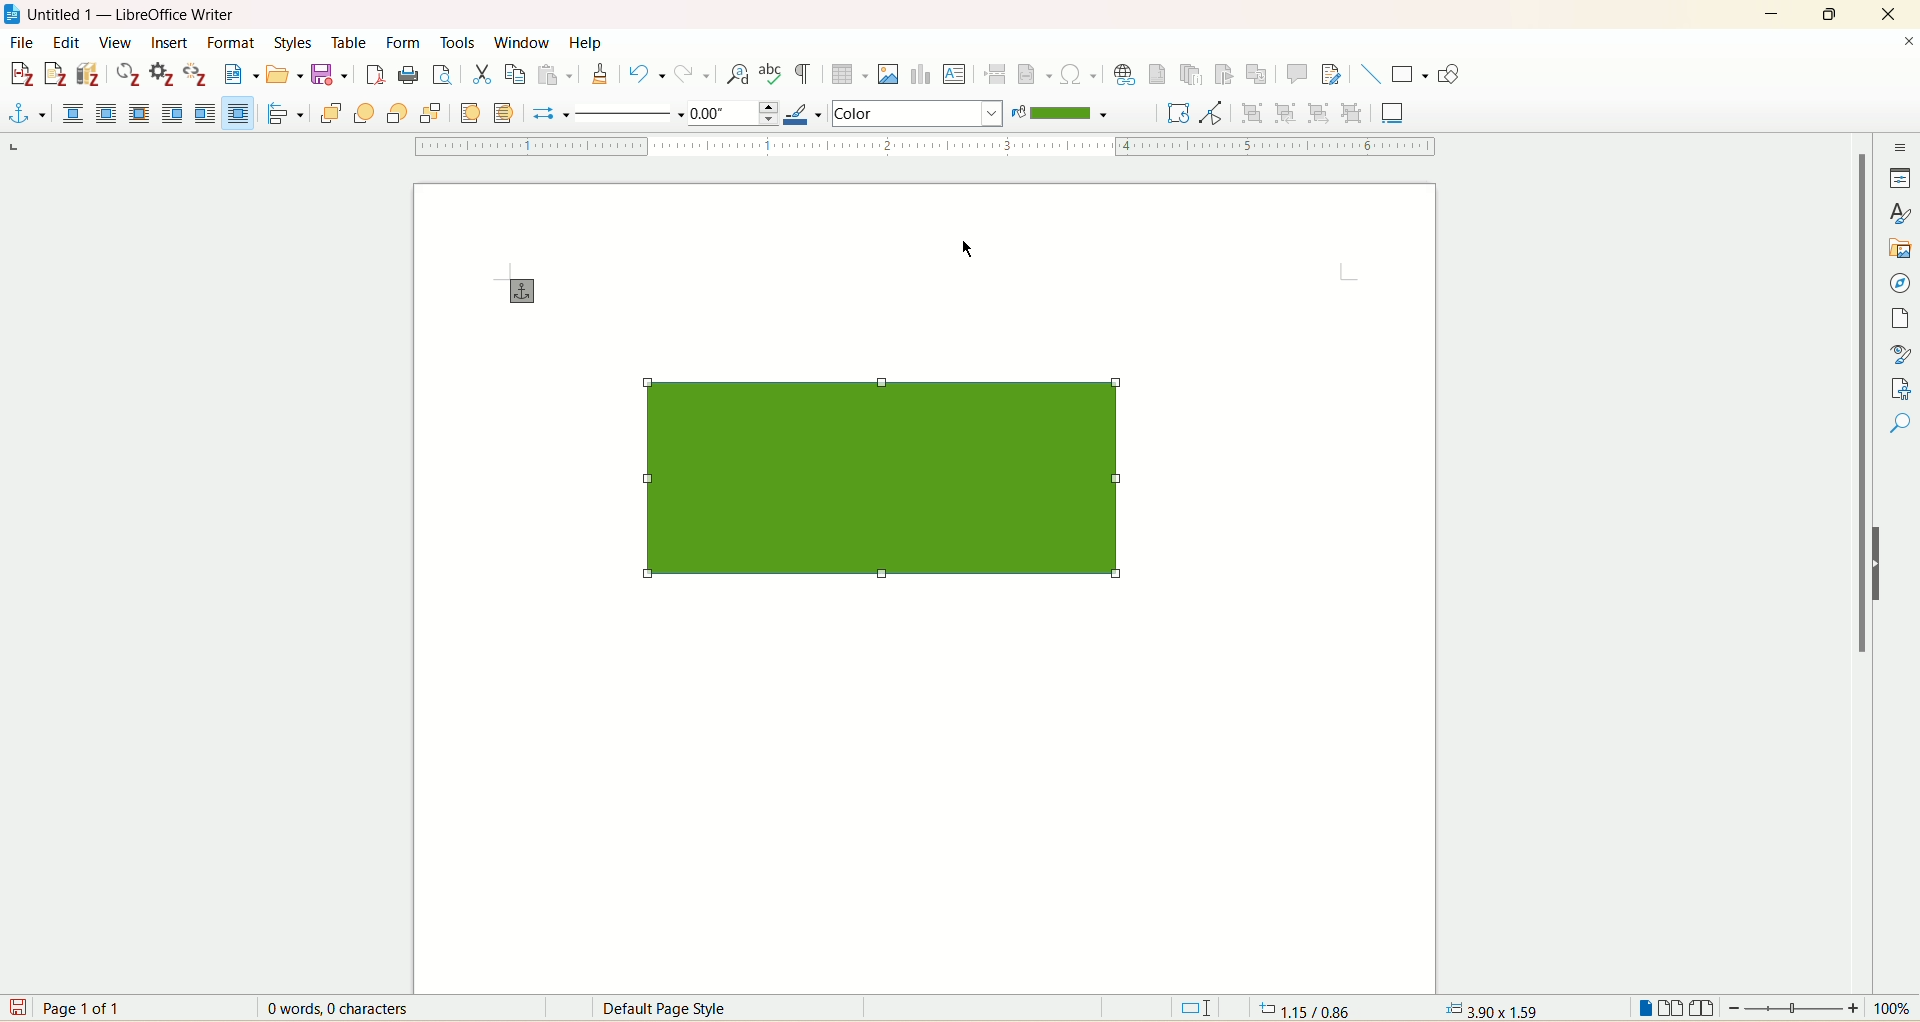 Image resolution: width=1920 pixels, height=1022 pixels. I want to click on refresh, so click(128, 74).